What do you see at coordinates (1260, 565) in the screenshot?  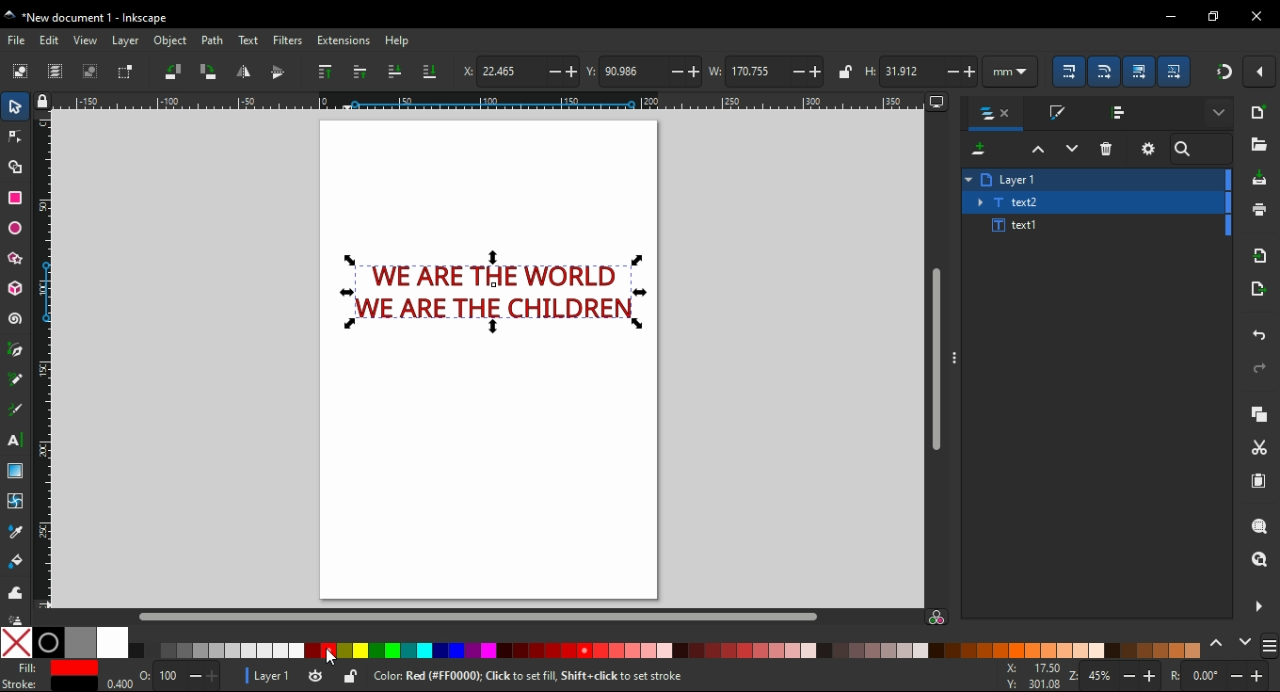 I see `zoom drawing` at bounding box center [1260, 565].